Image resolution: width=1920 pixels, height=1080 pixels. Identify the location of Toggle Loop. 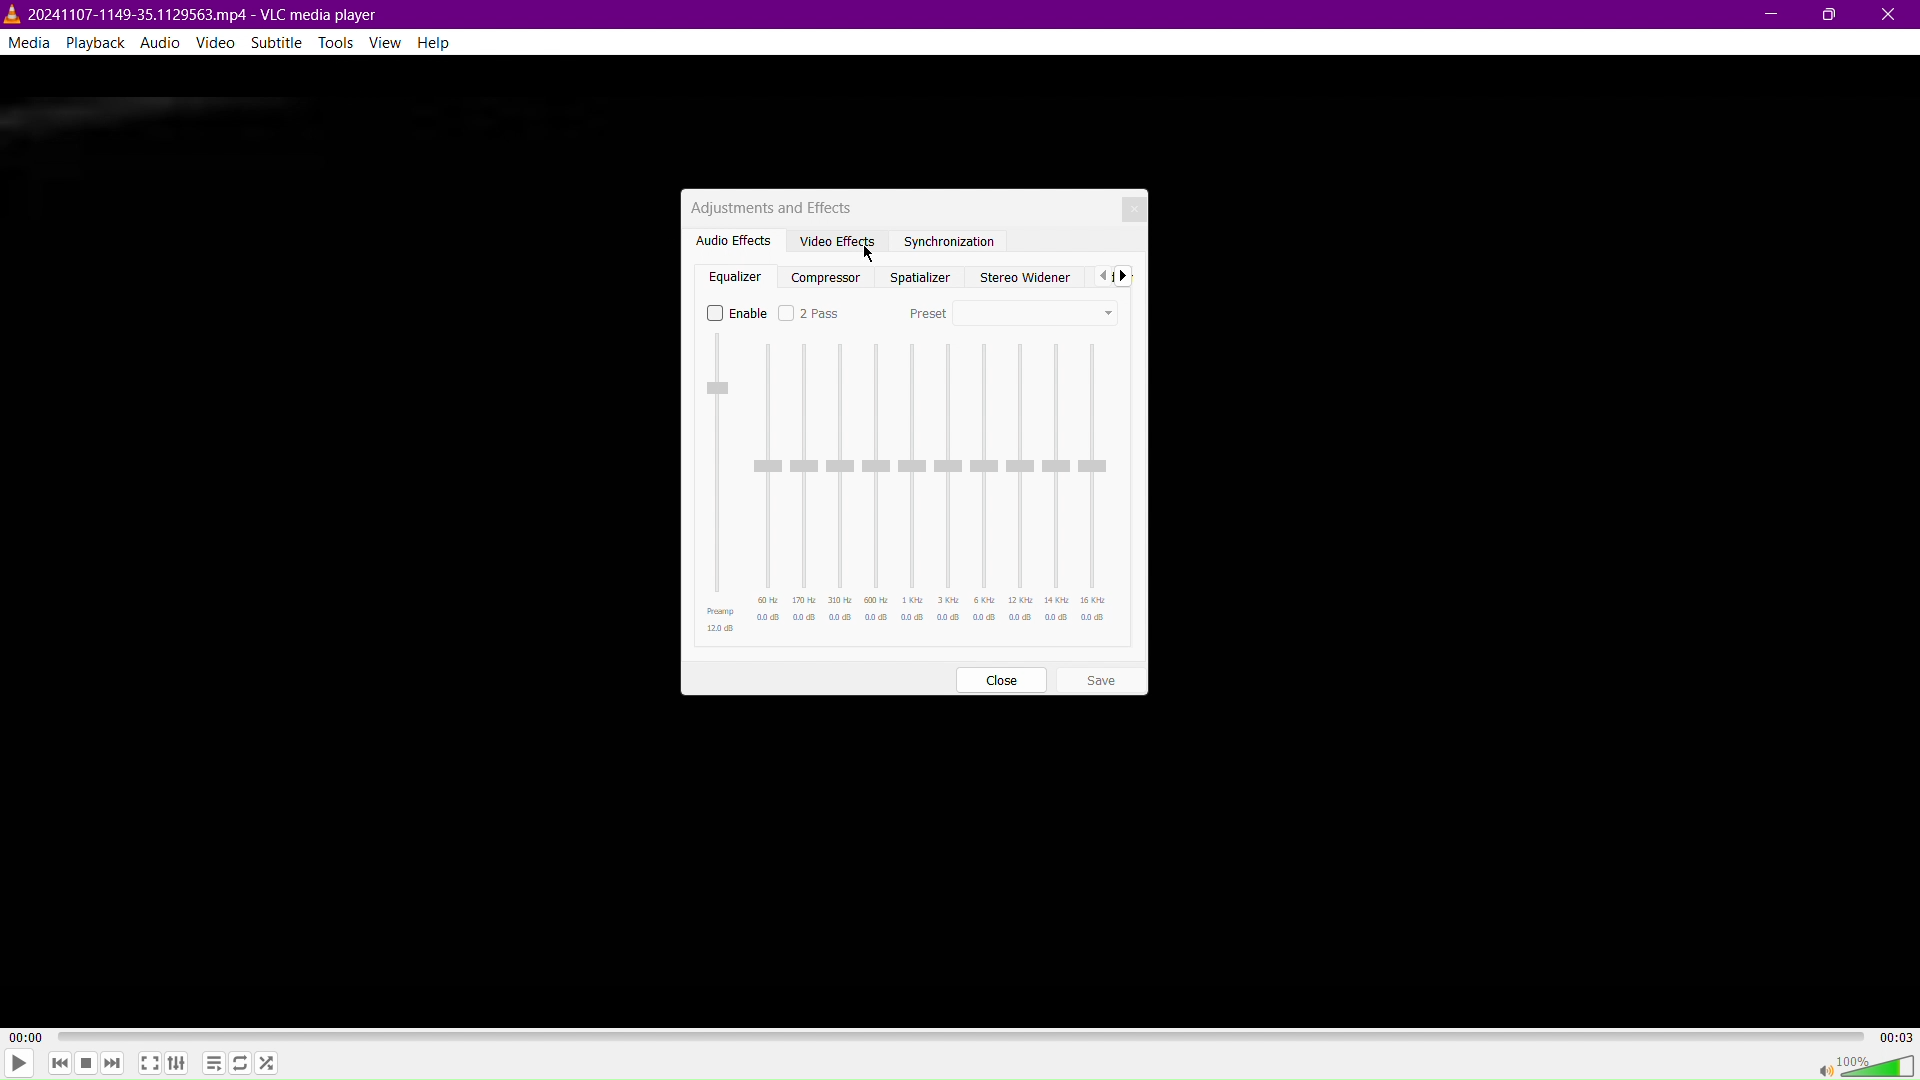
(240, 1064).